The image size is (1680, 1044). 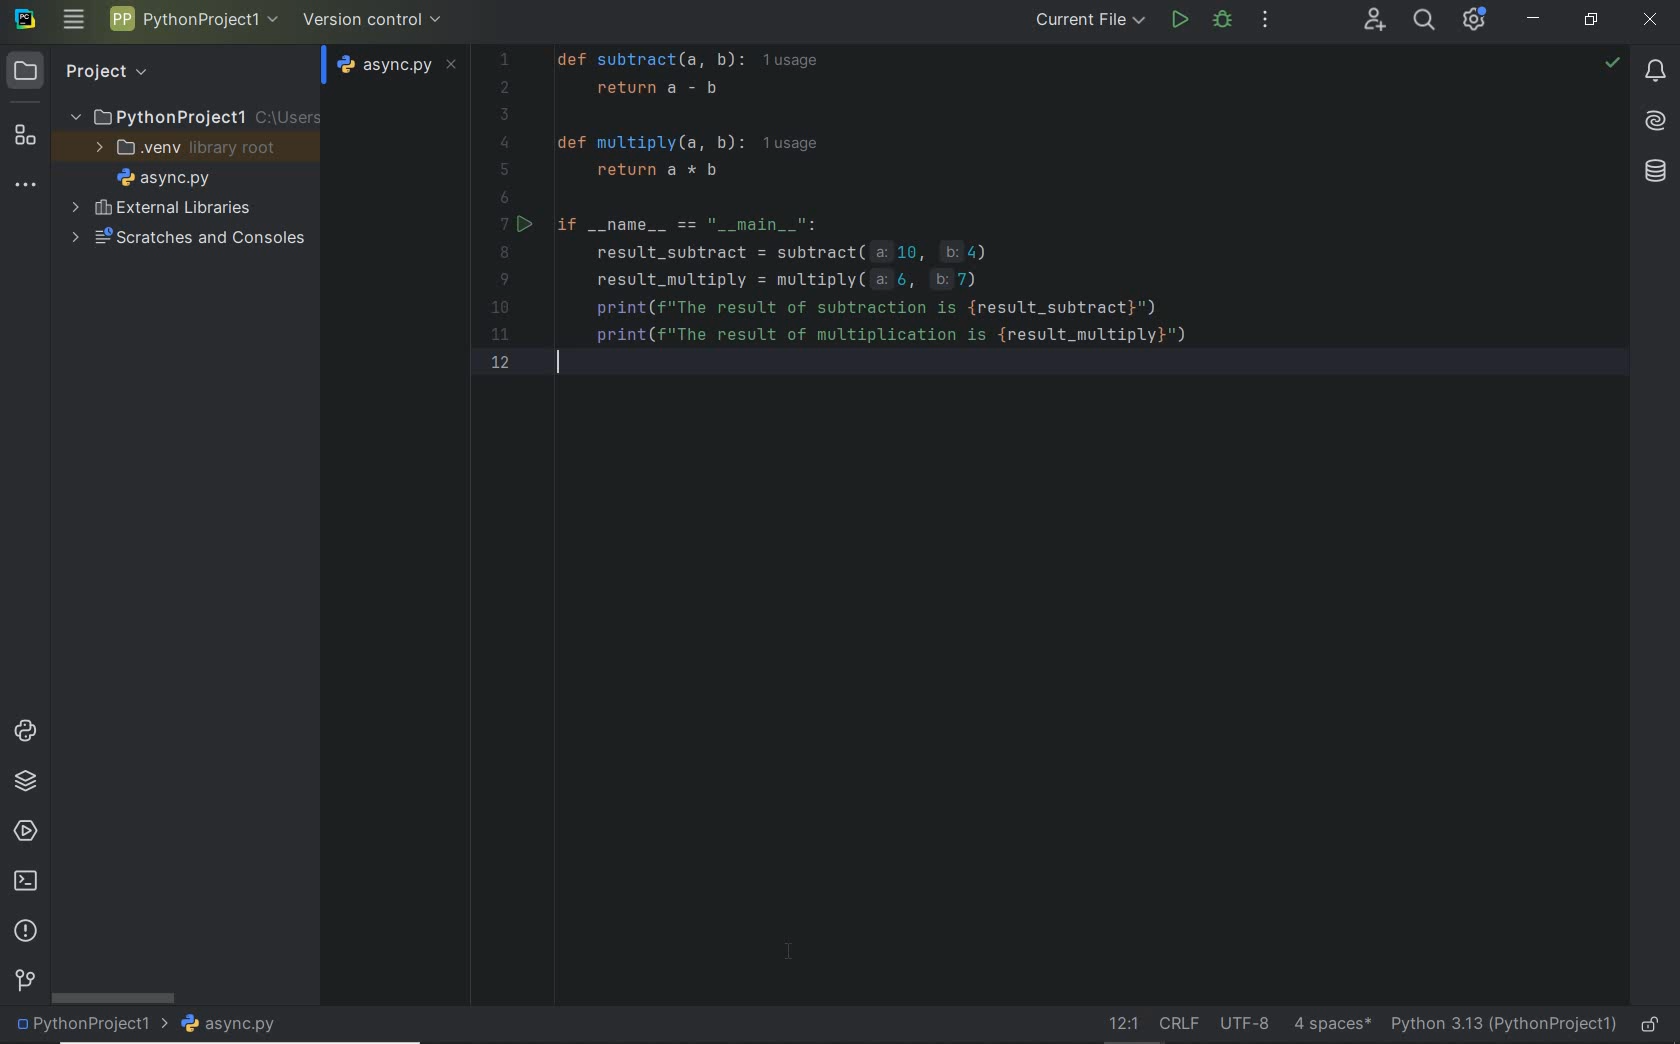 I want to click on external libraries, so click(x=161, y=208).